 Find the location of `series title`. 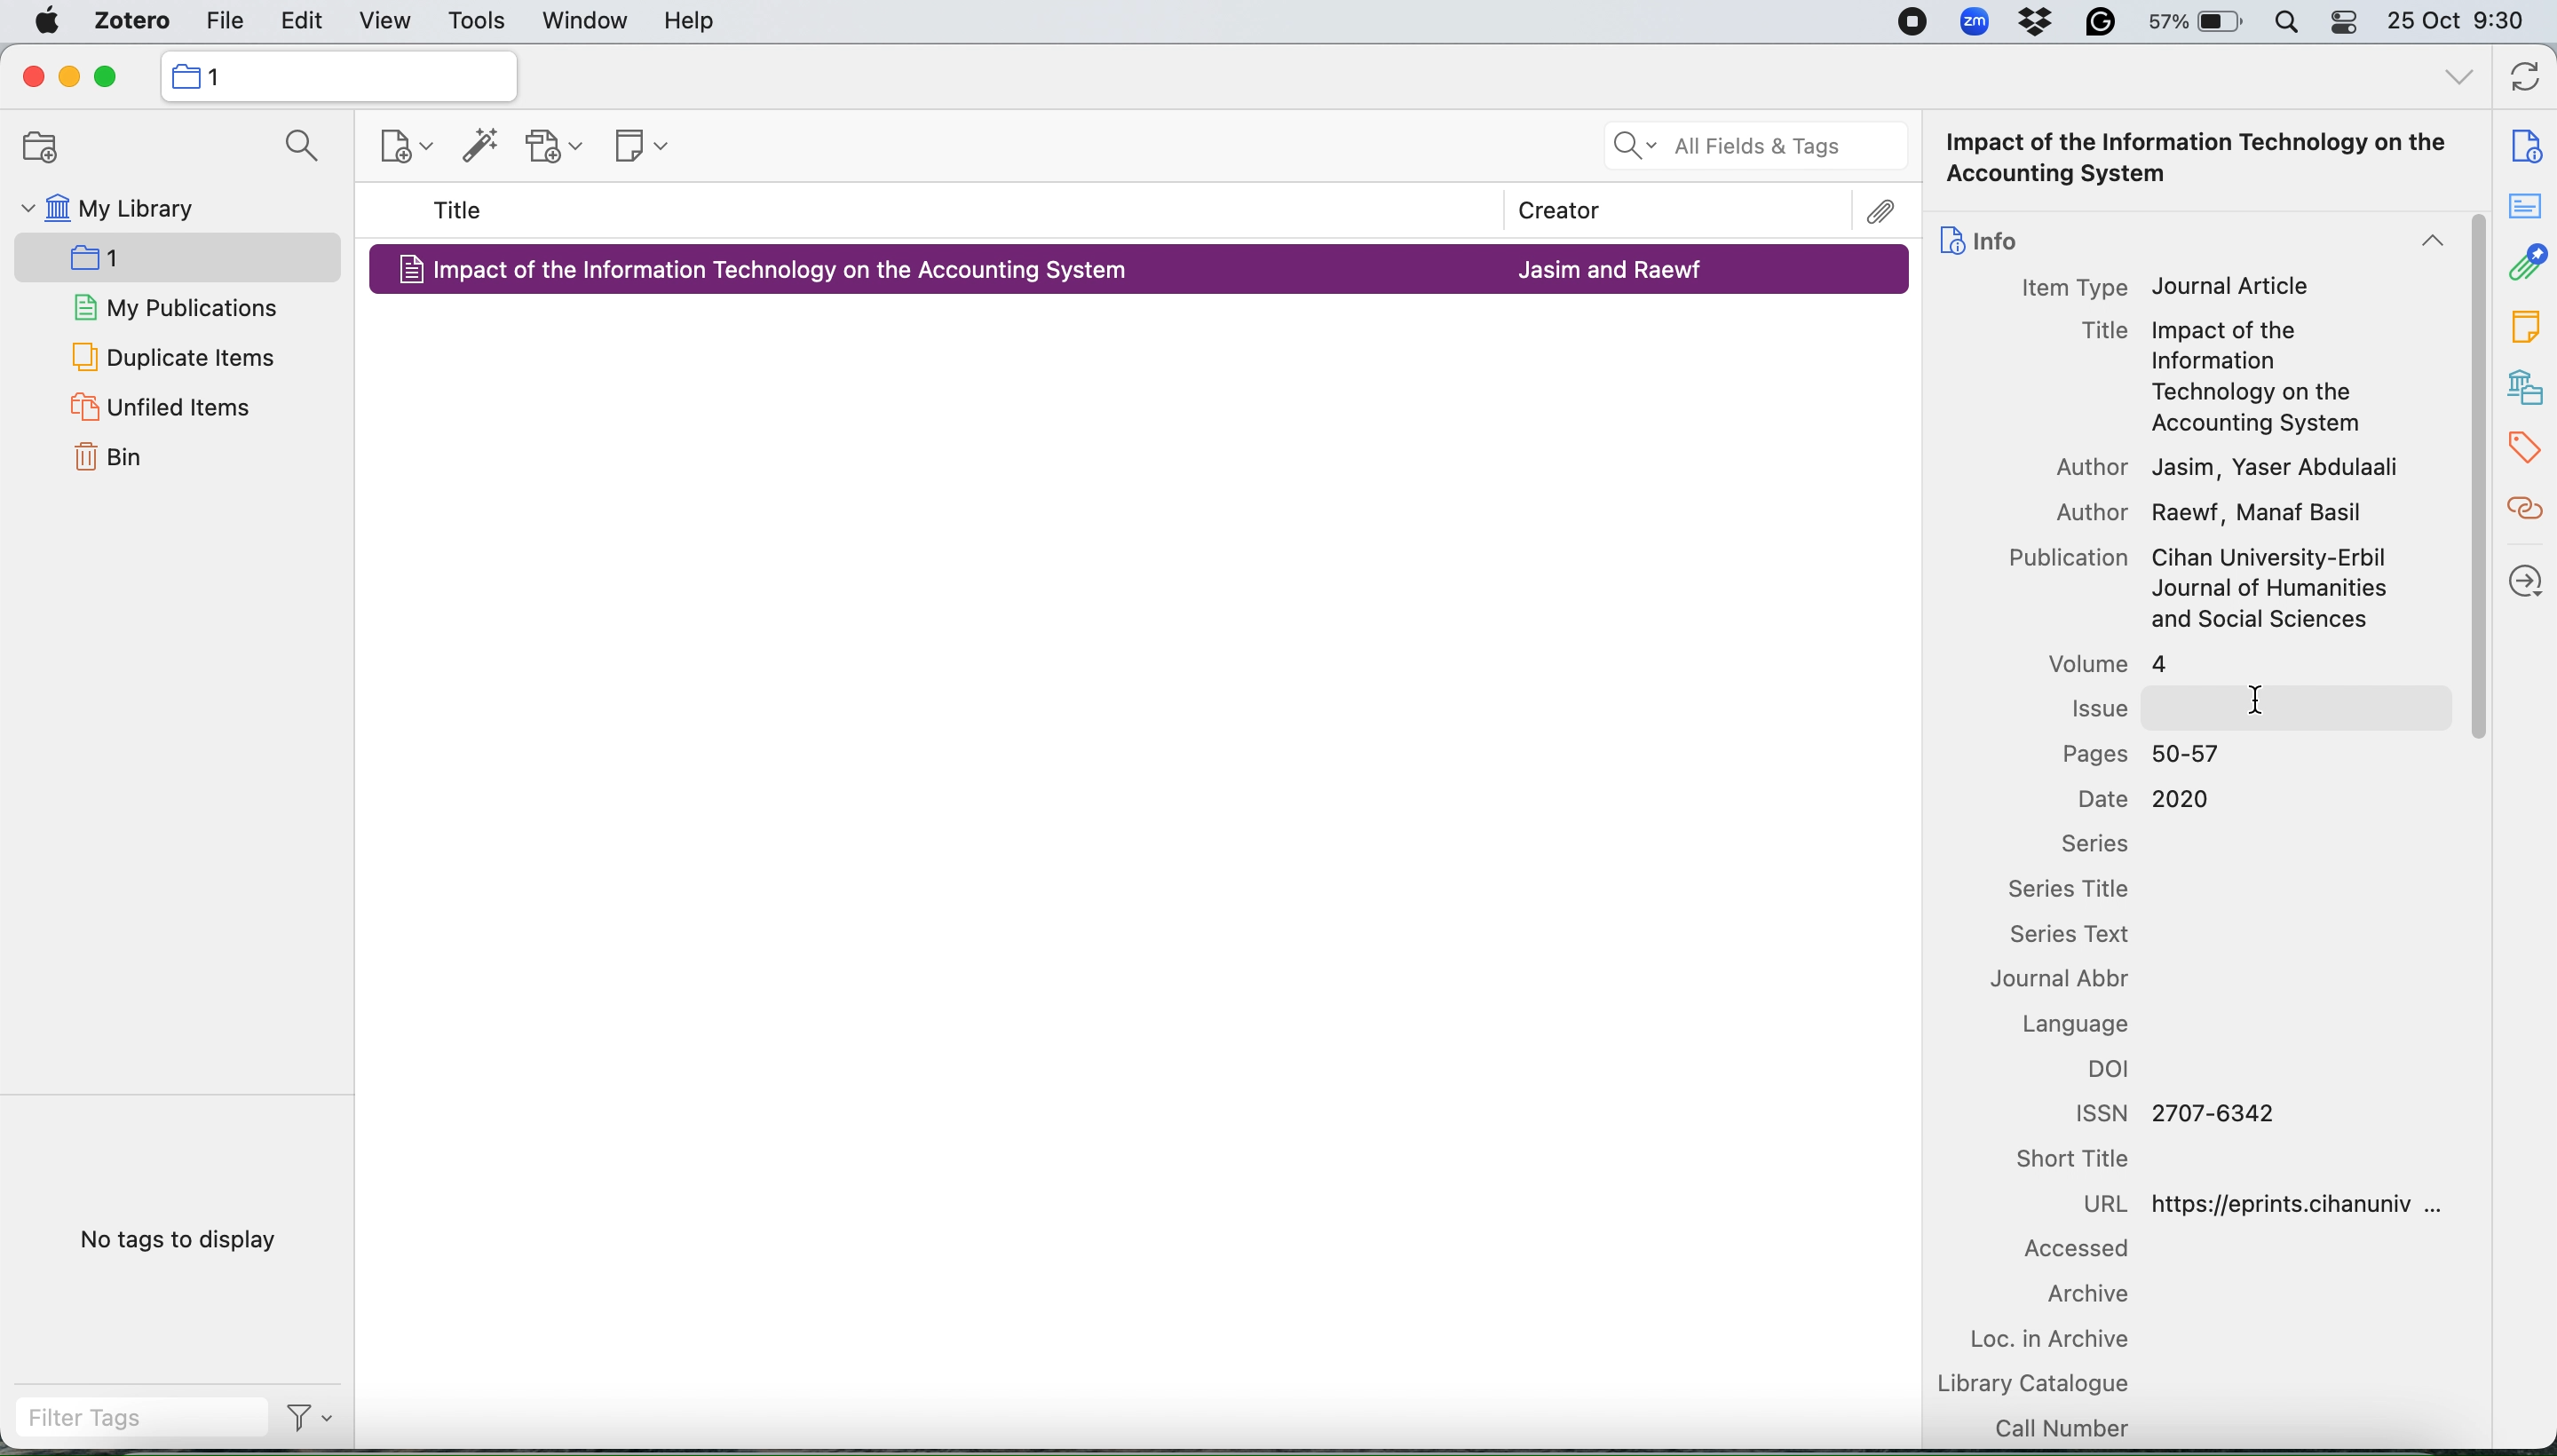

series title is located at coordinates (2081, 891).